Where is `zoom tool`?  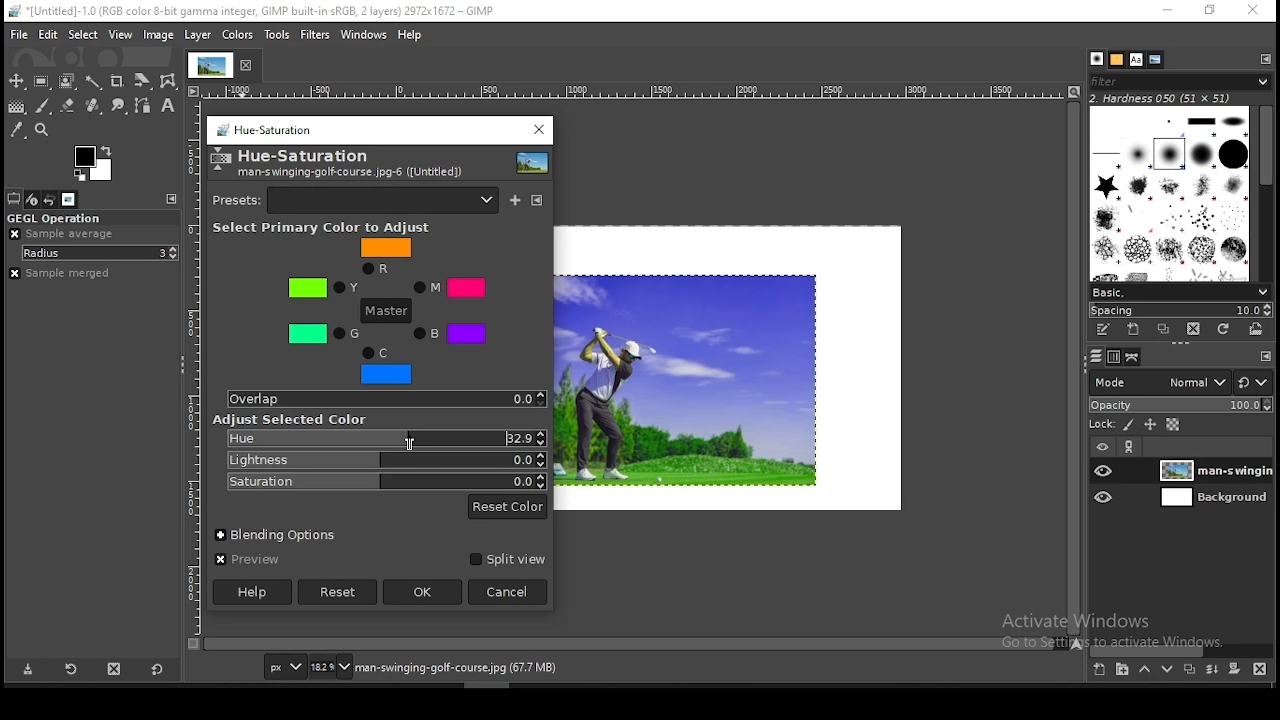
zoom tool is located at coordinates (43, 131).